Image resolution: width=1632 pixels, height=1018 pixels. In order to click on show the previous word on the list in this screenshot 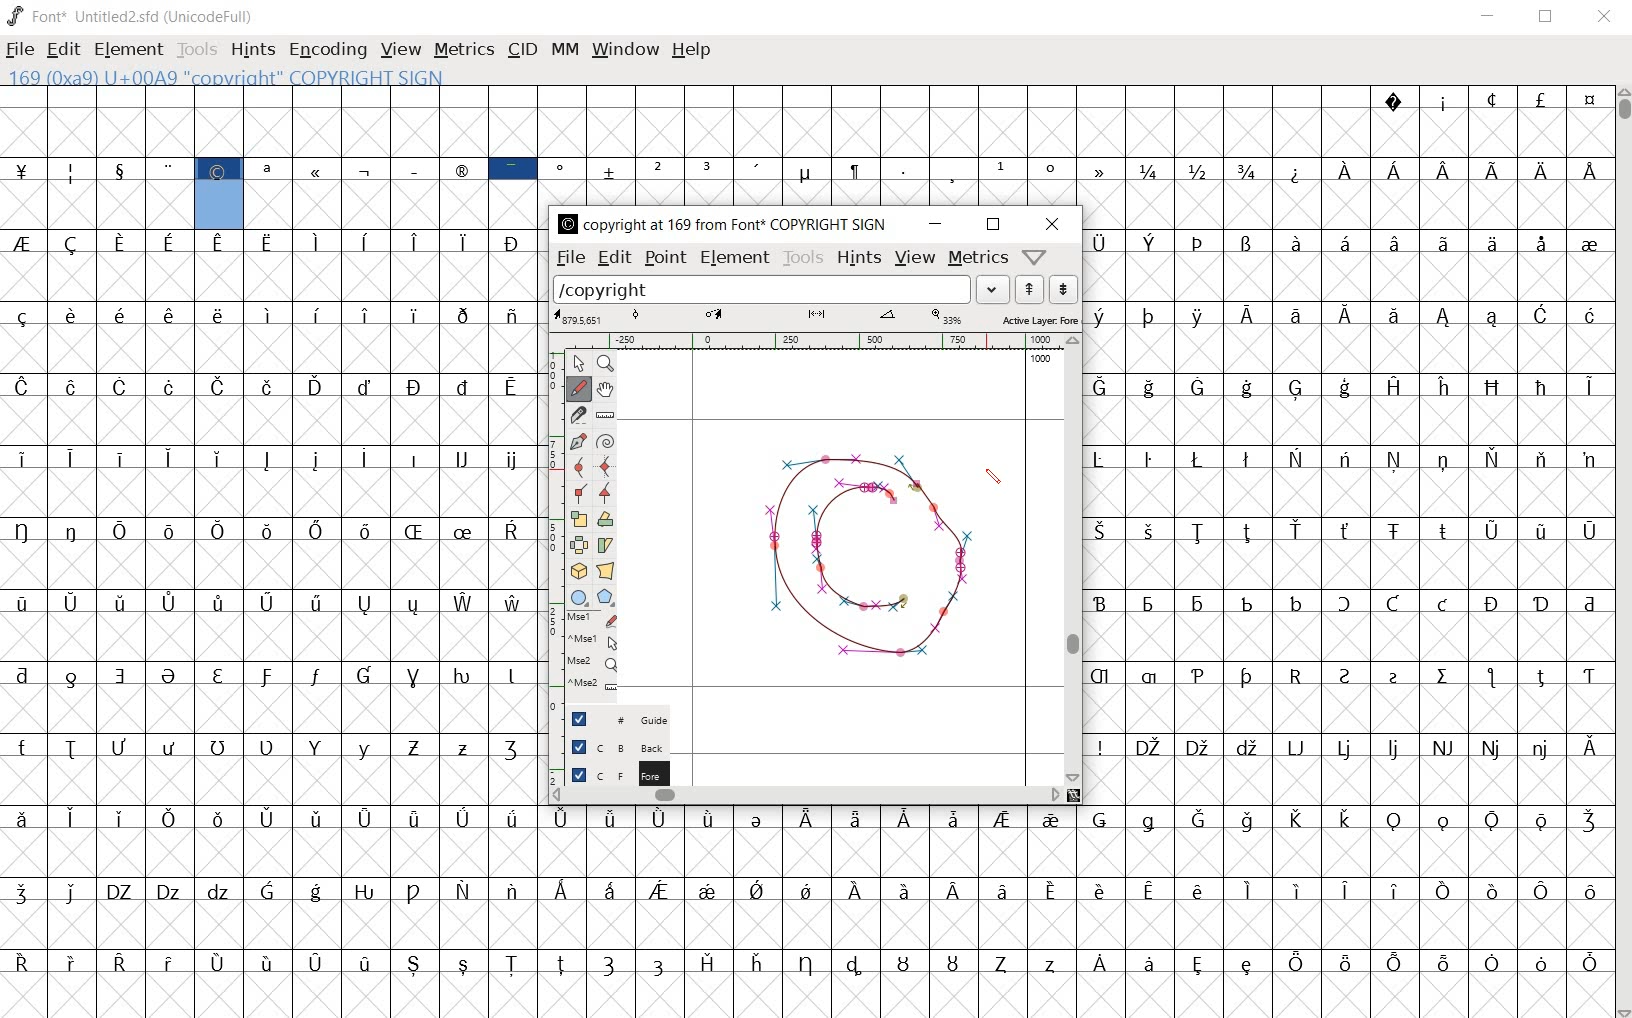, I will do `click(1062, 289)`.